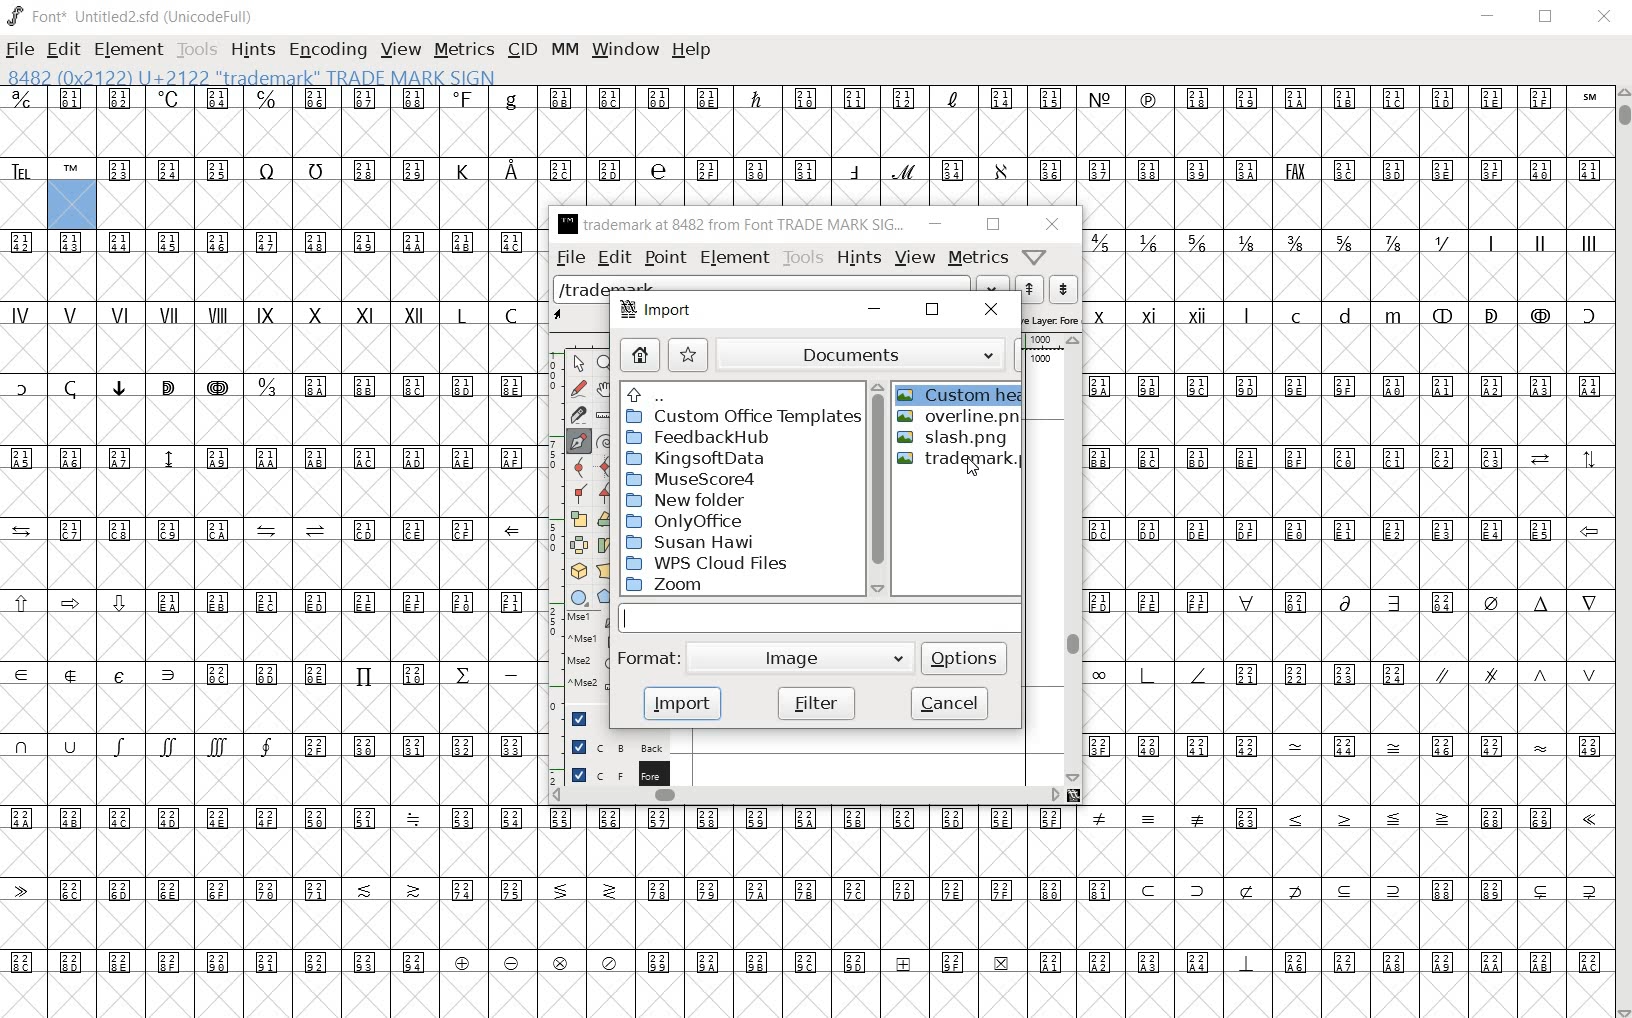 The height and width of the screenshot is (1018, 1632). Describe the element at coordinates (665, 257) in the screenshot. I see `point` at that location.